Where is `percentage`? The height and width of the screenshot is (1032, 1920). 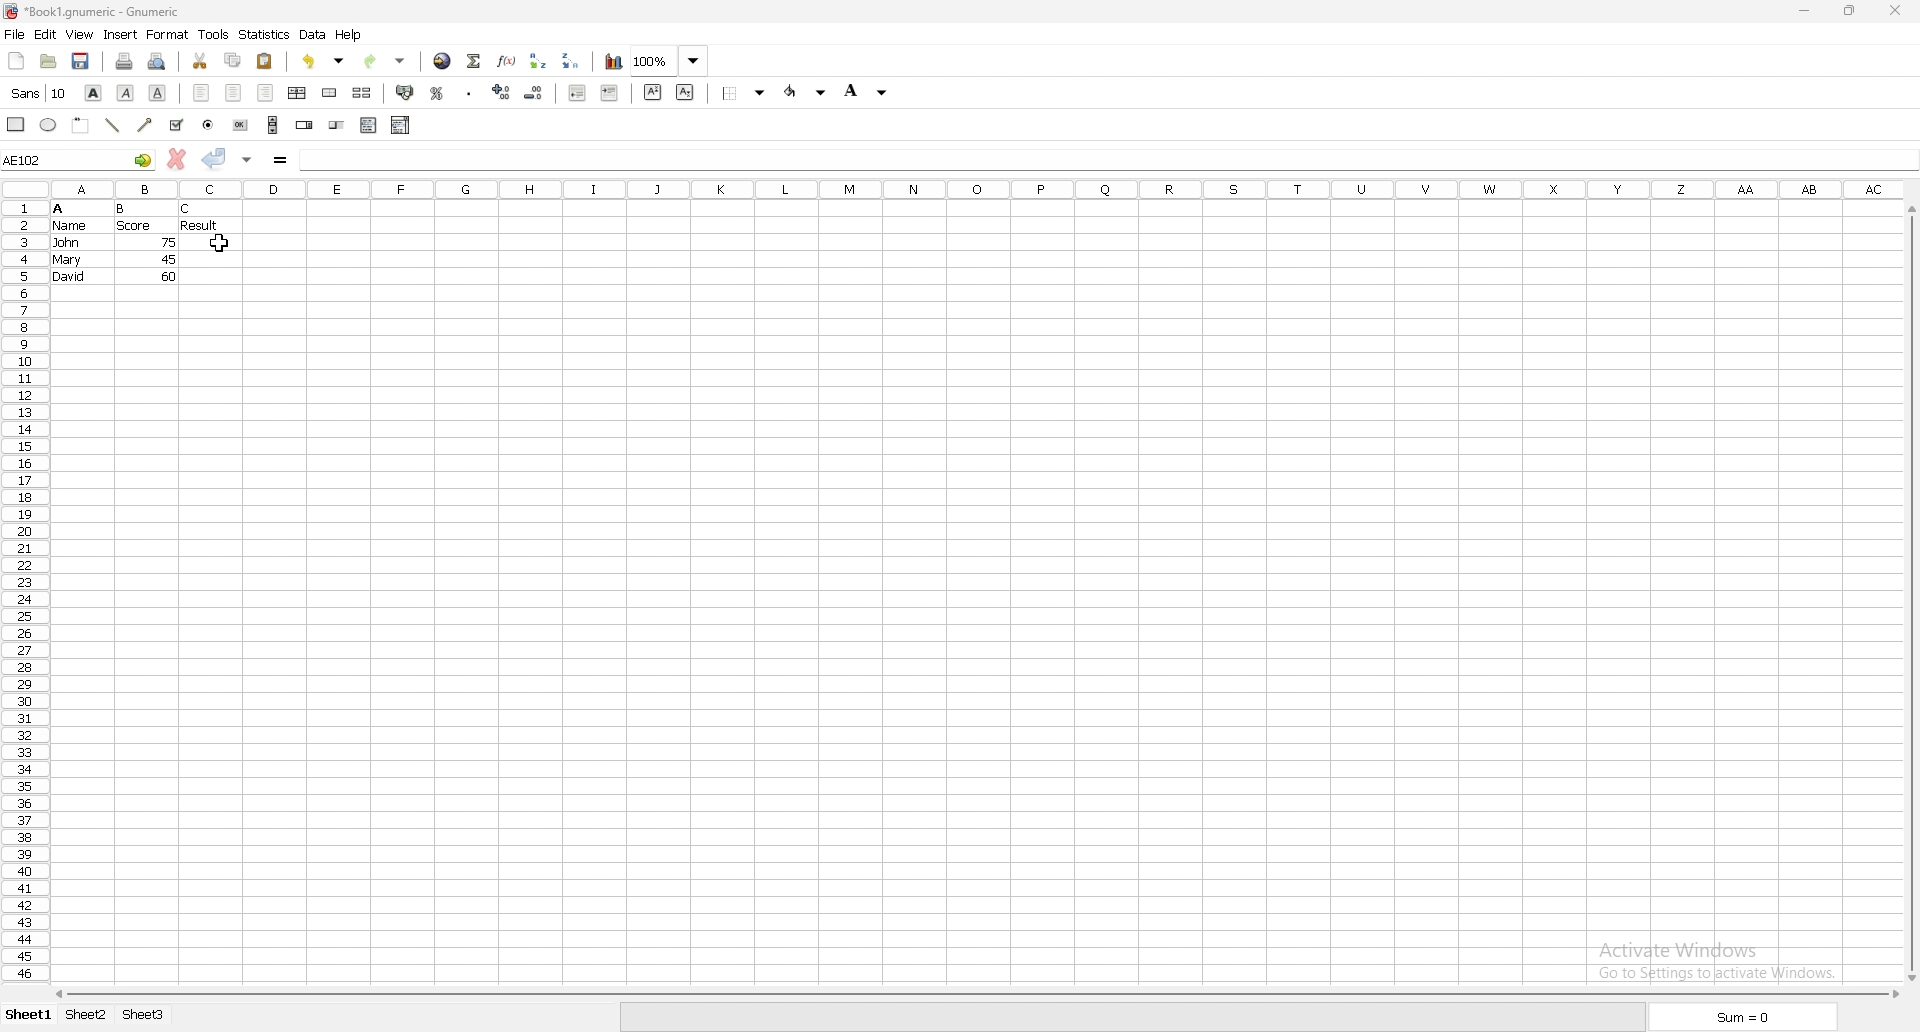 percentage is located at coordinates (438, 94).